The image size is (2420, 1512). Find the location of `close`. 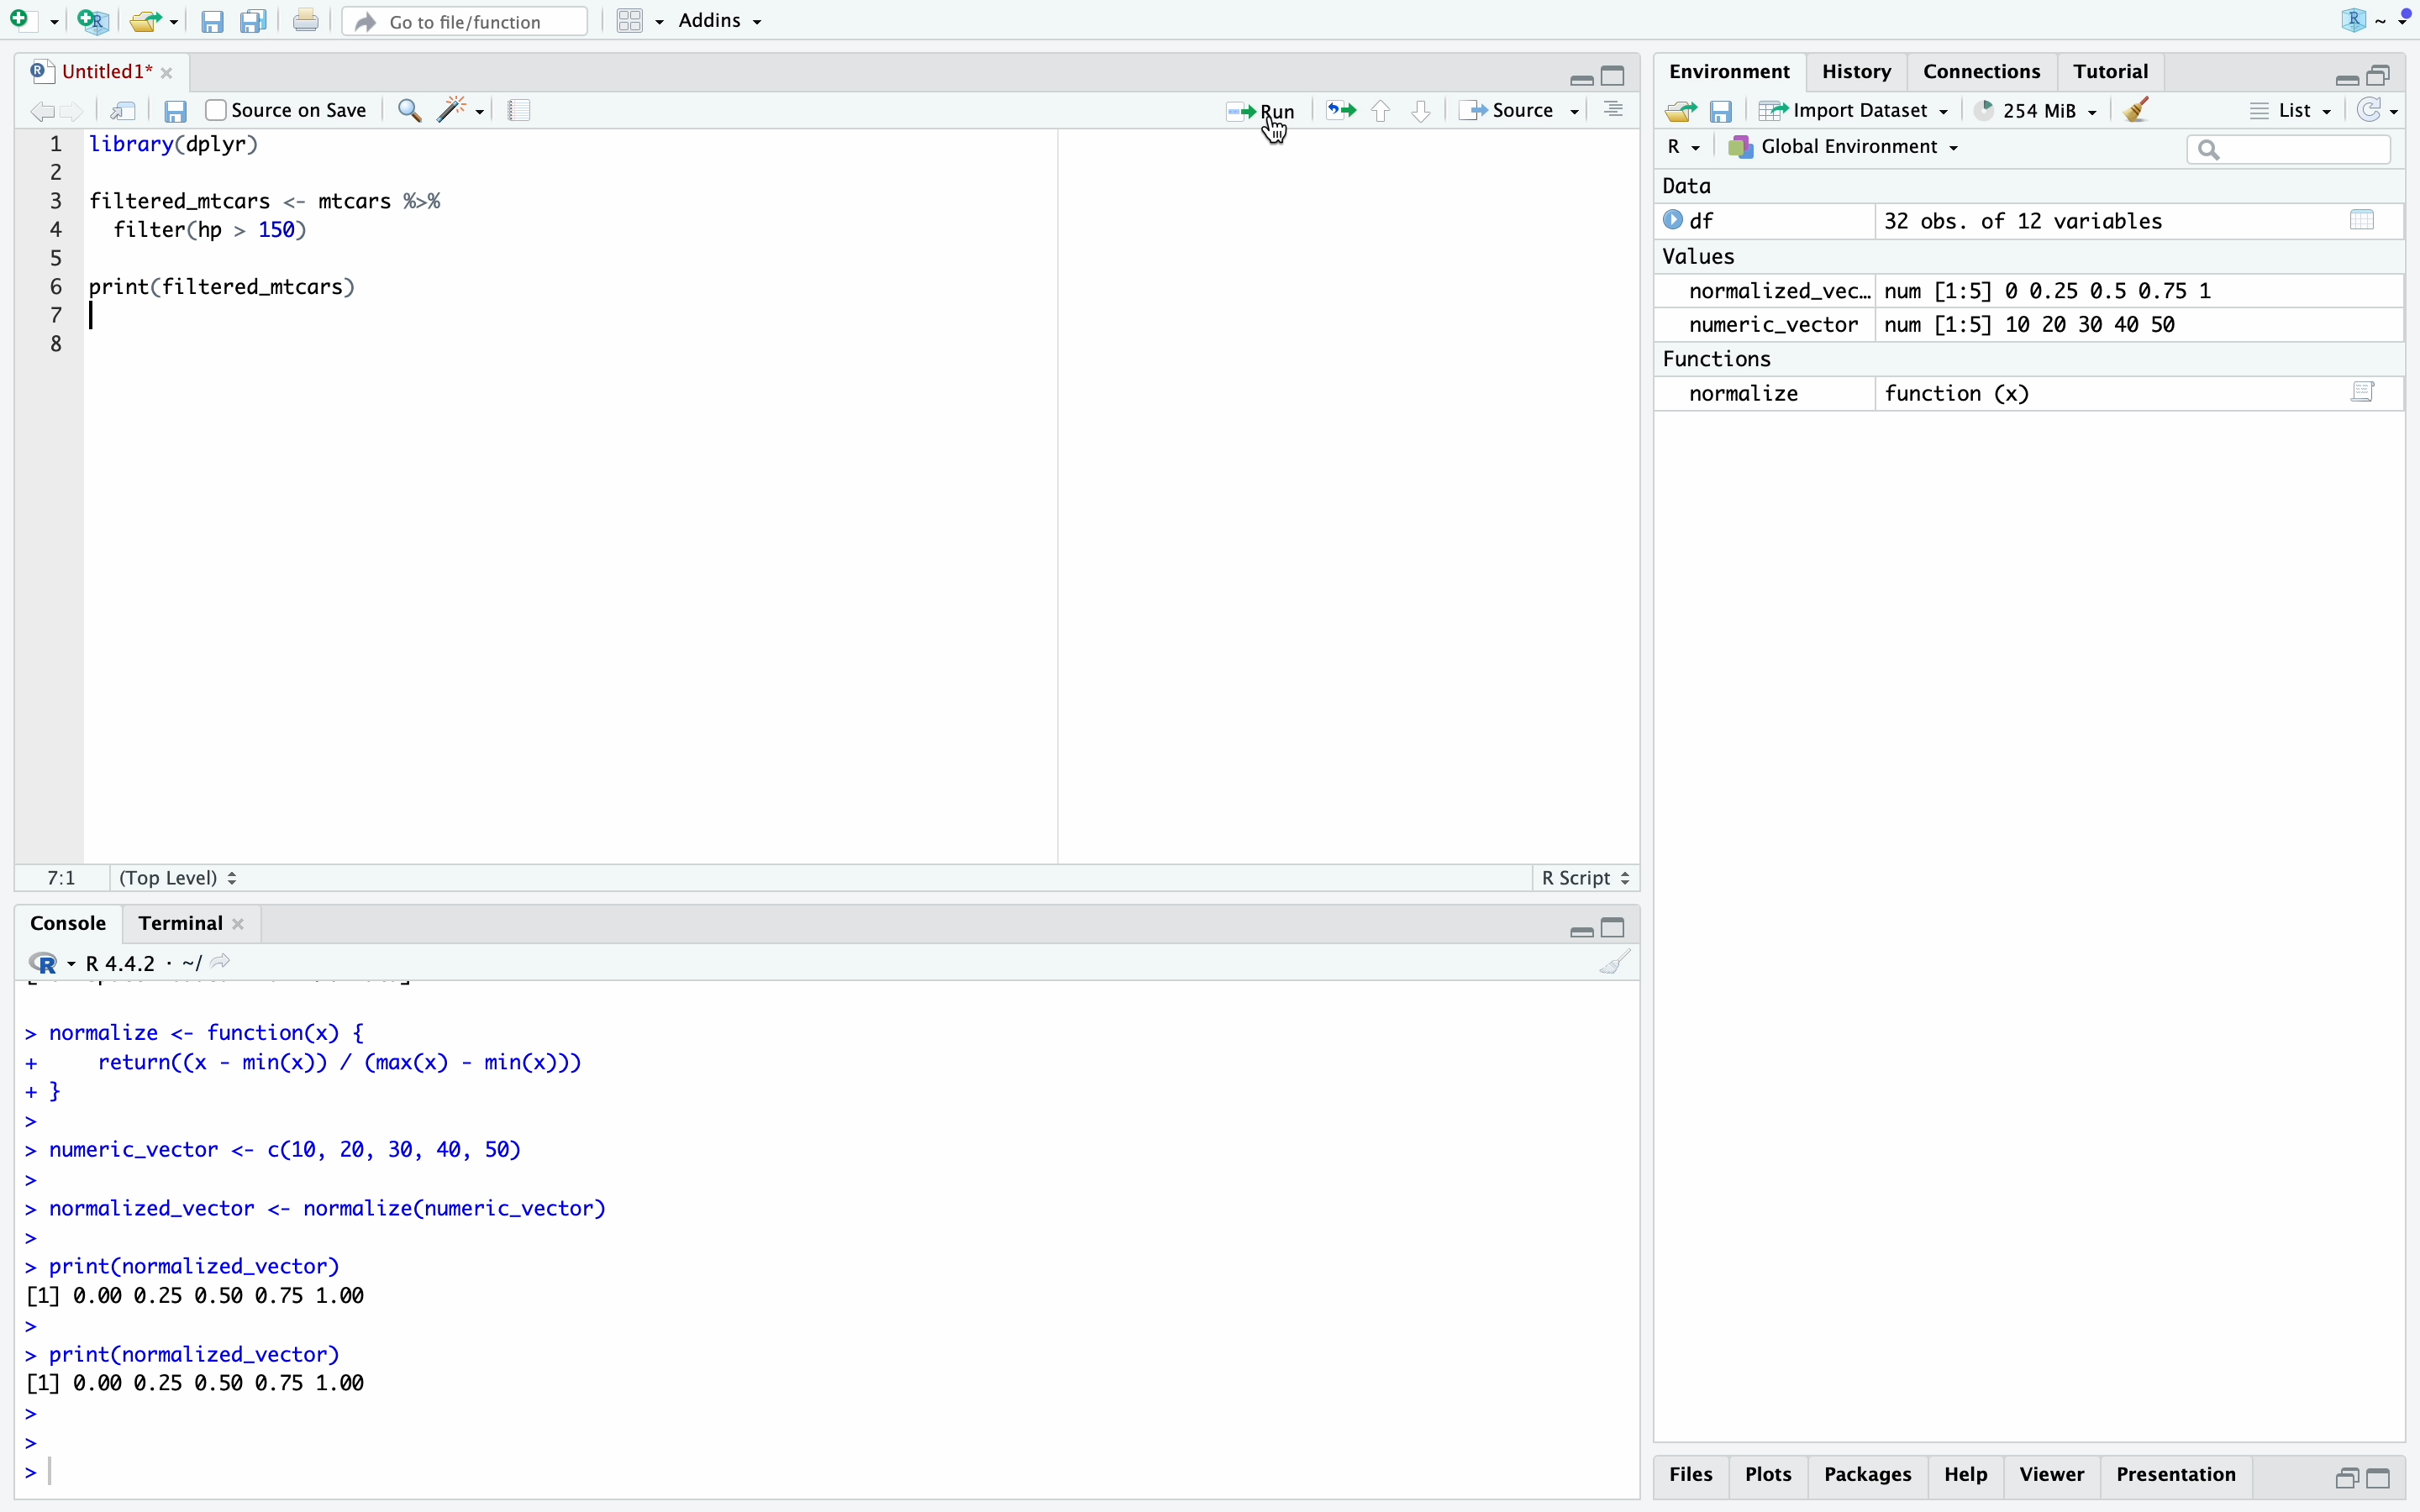

close is located at coordinates (169, 70).